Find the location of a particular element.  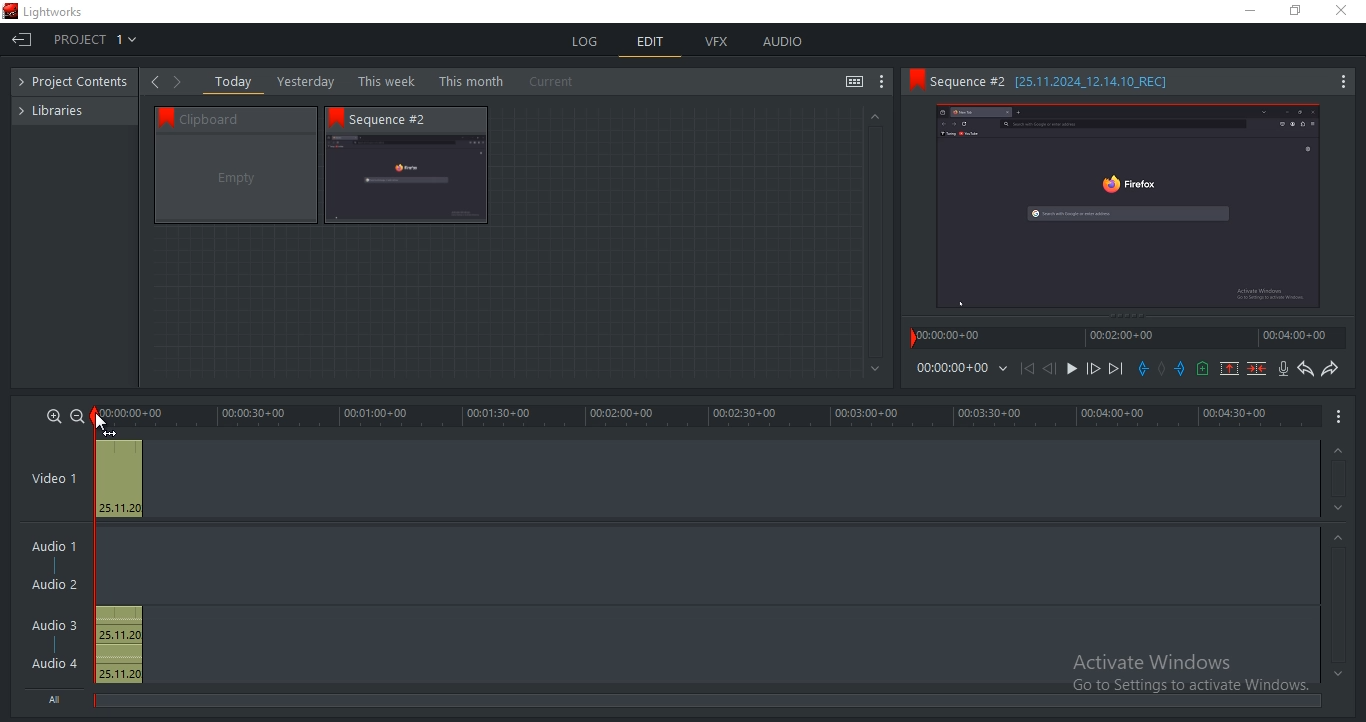

timeline is located at coordinates (710, 416).